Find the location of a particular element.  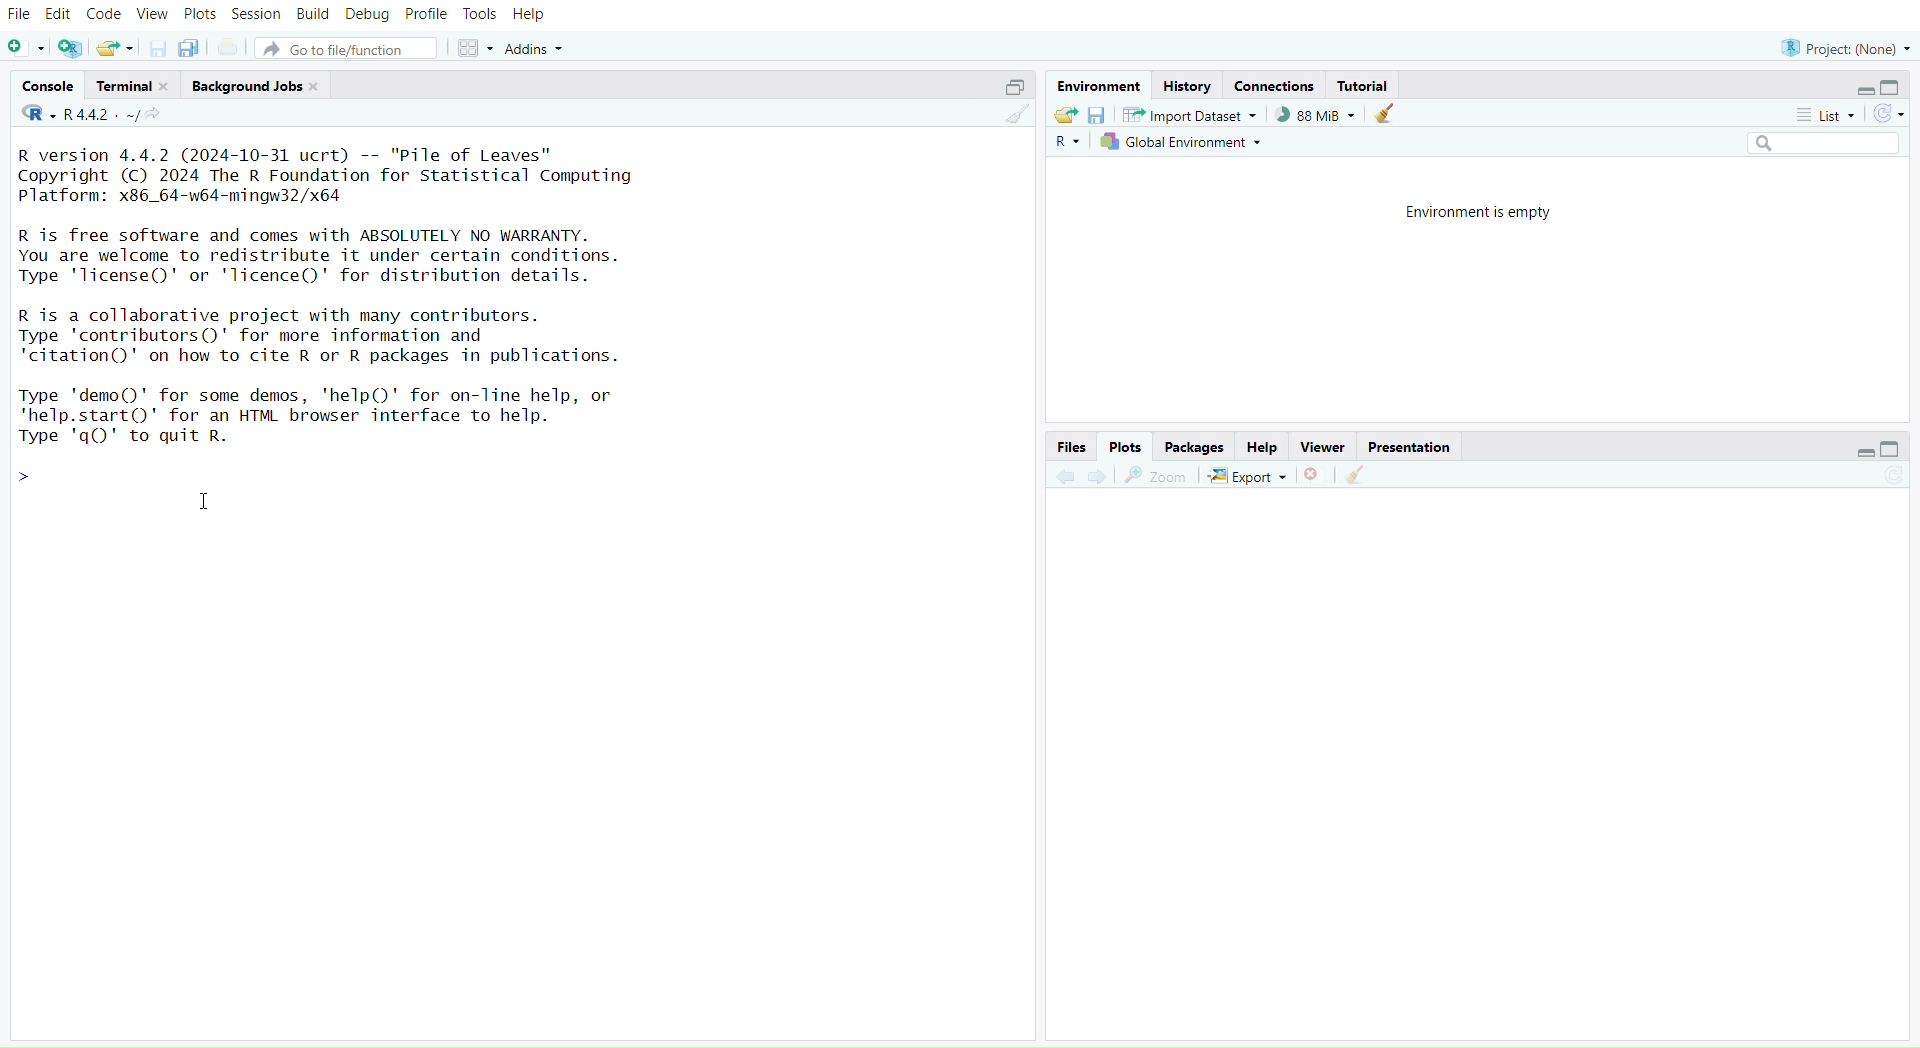

backward is located at coordinates (1065, 478).